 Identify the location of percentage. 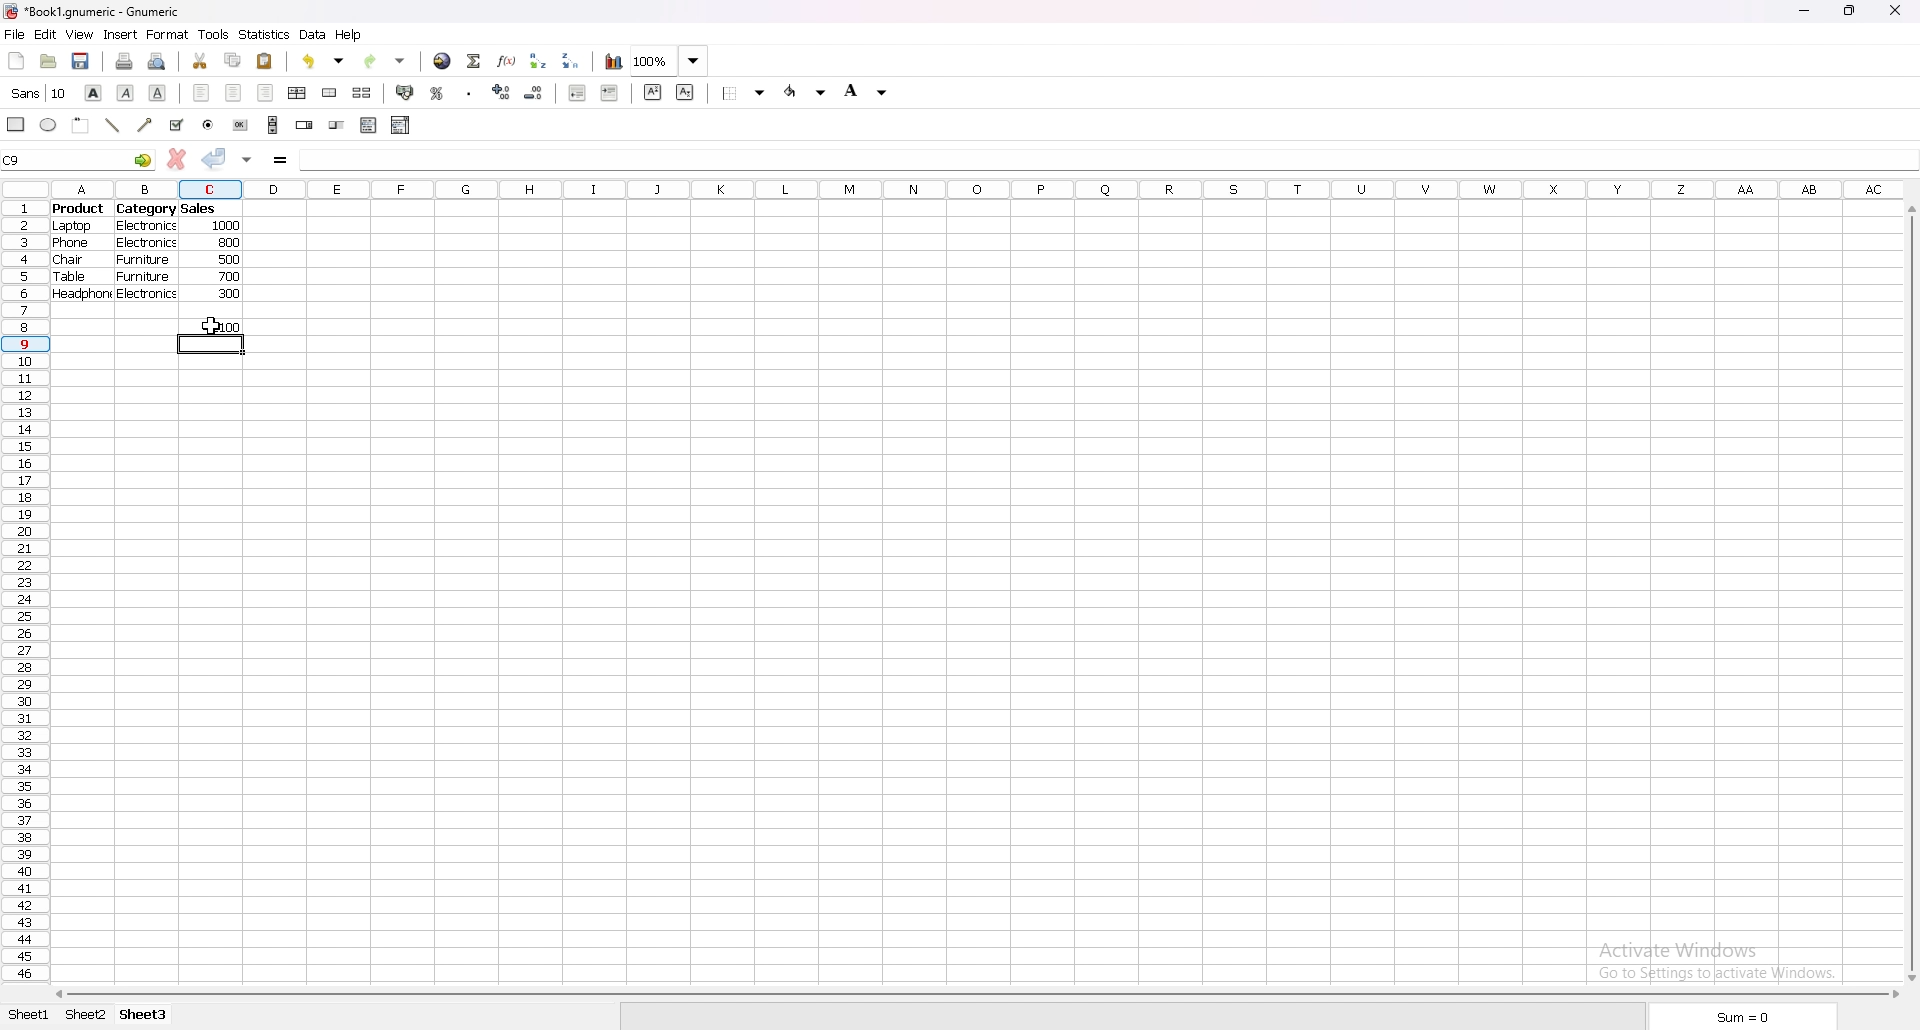
(437, 92).